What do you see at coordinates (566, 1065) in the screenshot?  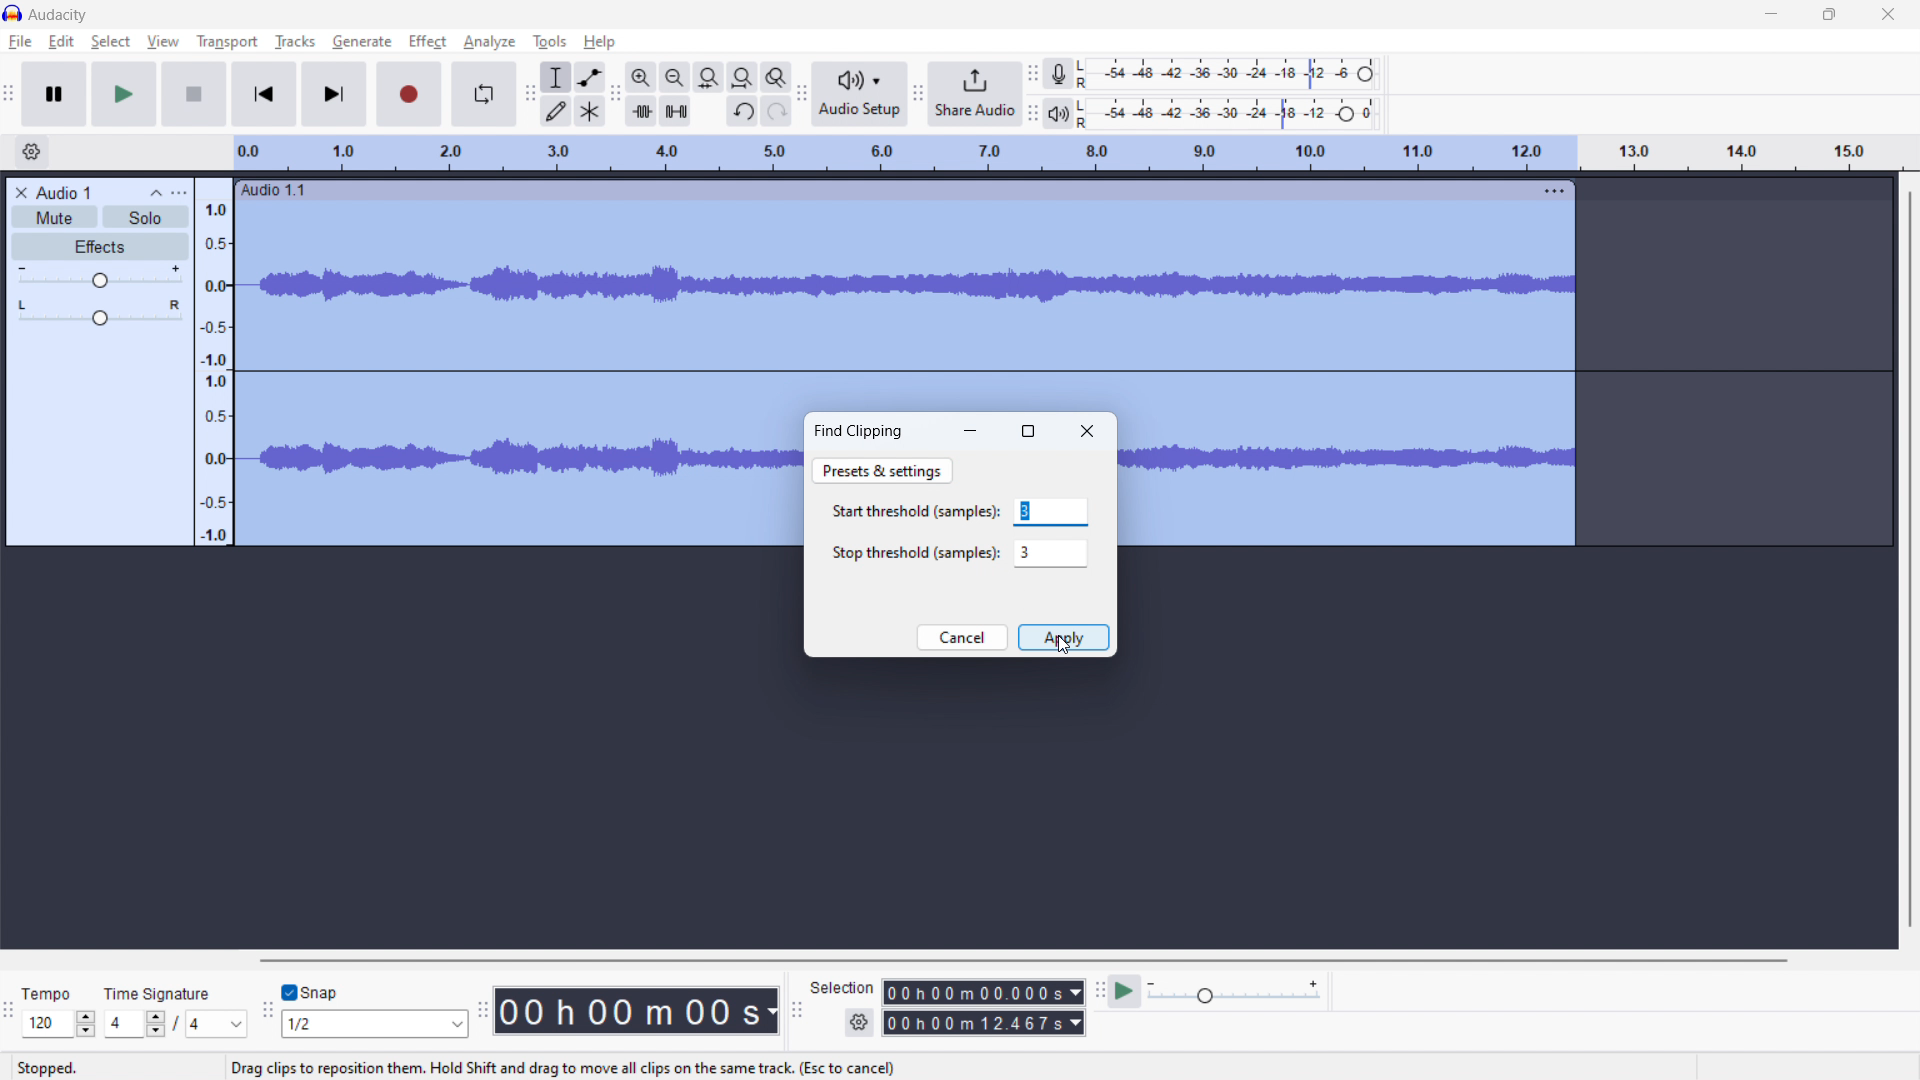 I see `Drag clips to reposition them. Hold Shift and drag to move all clips on the same track. (Esc to cancel)` at bounding box center [566, 1065].